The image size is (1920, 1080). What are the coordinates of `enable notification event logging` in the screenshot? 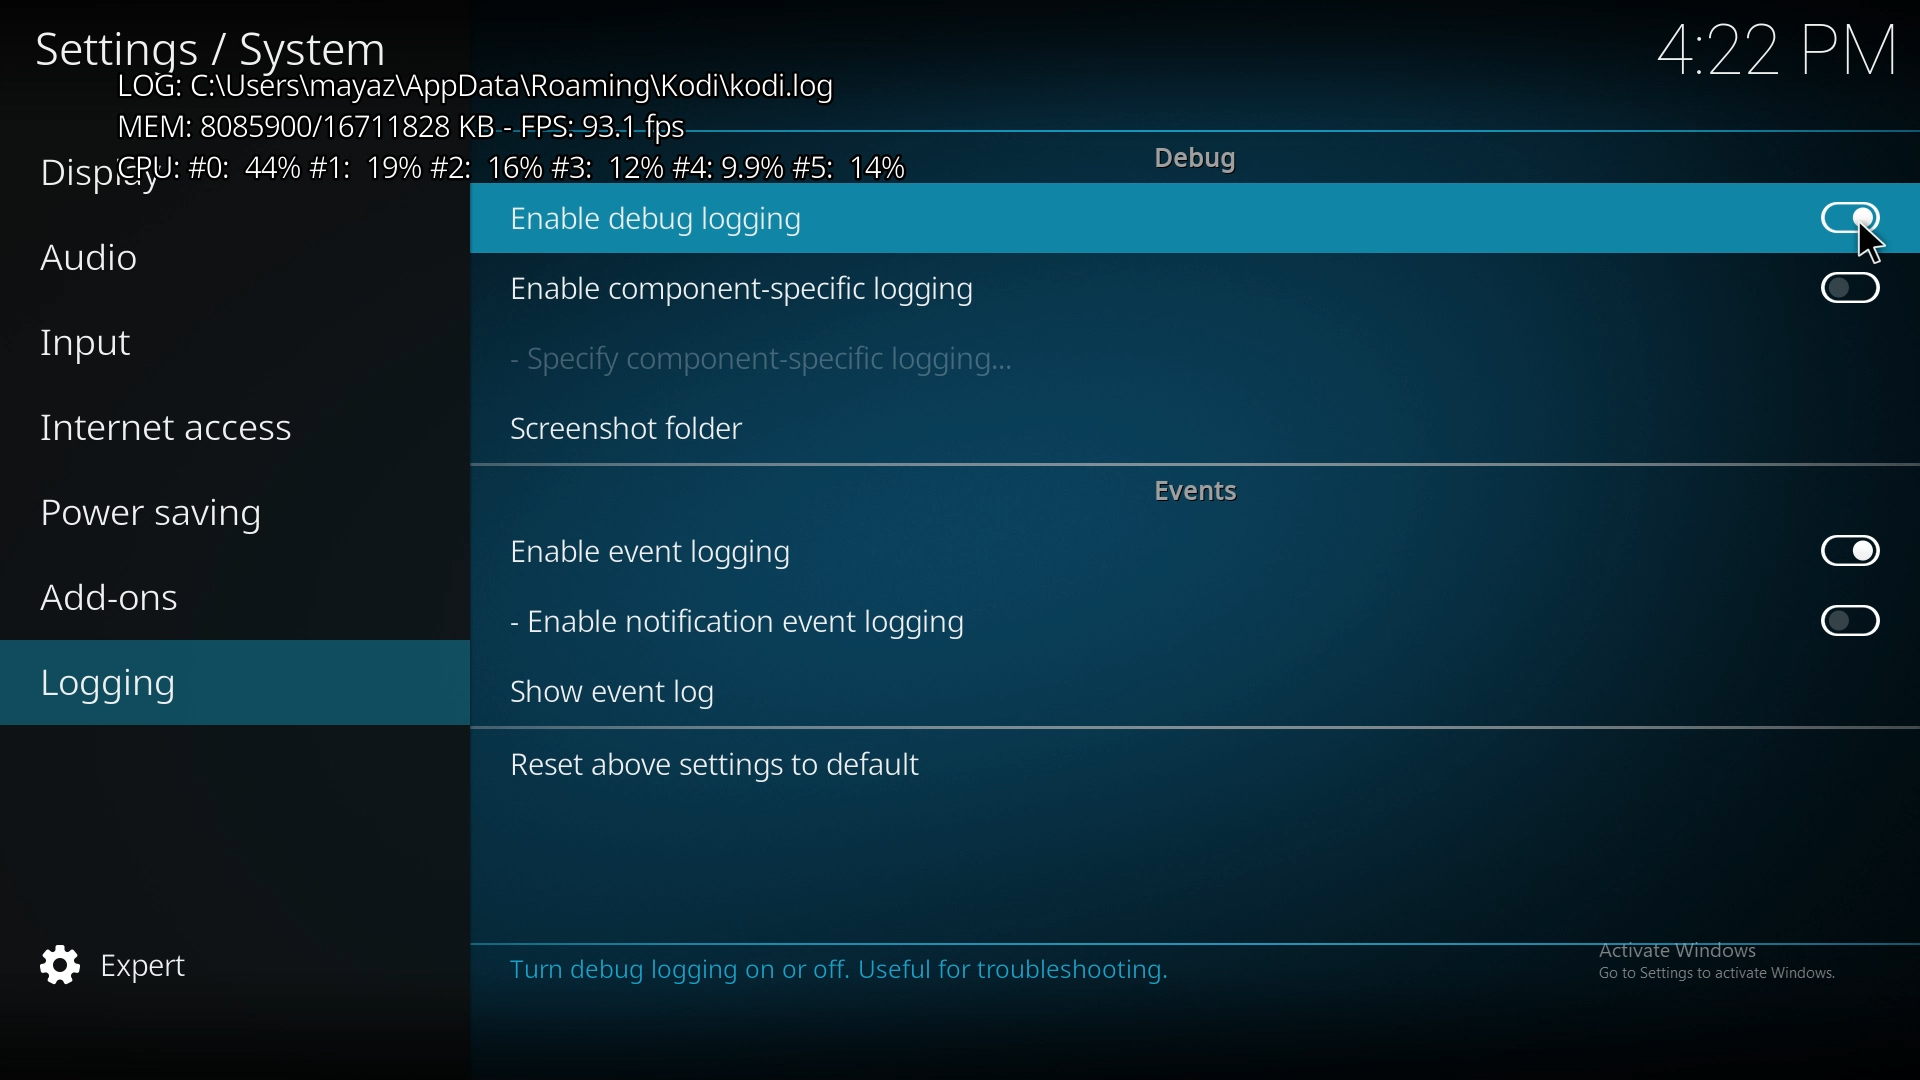 It's located at (750, 621).